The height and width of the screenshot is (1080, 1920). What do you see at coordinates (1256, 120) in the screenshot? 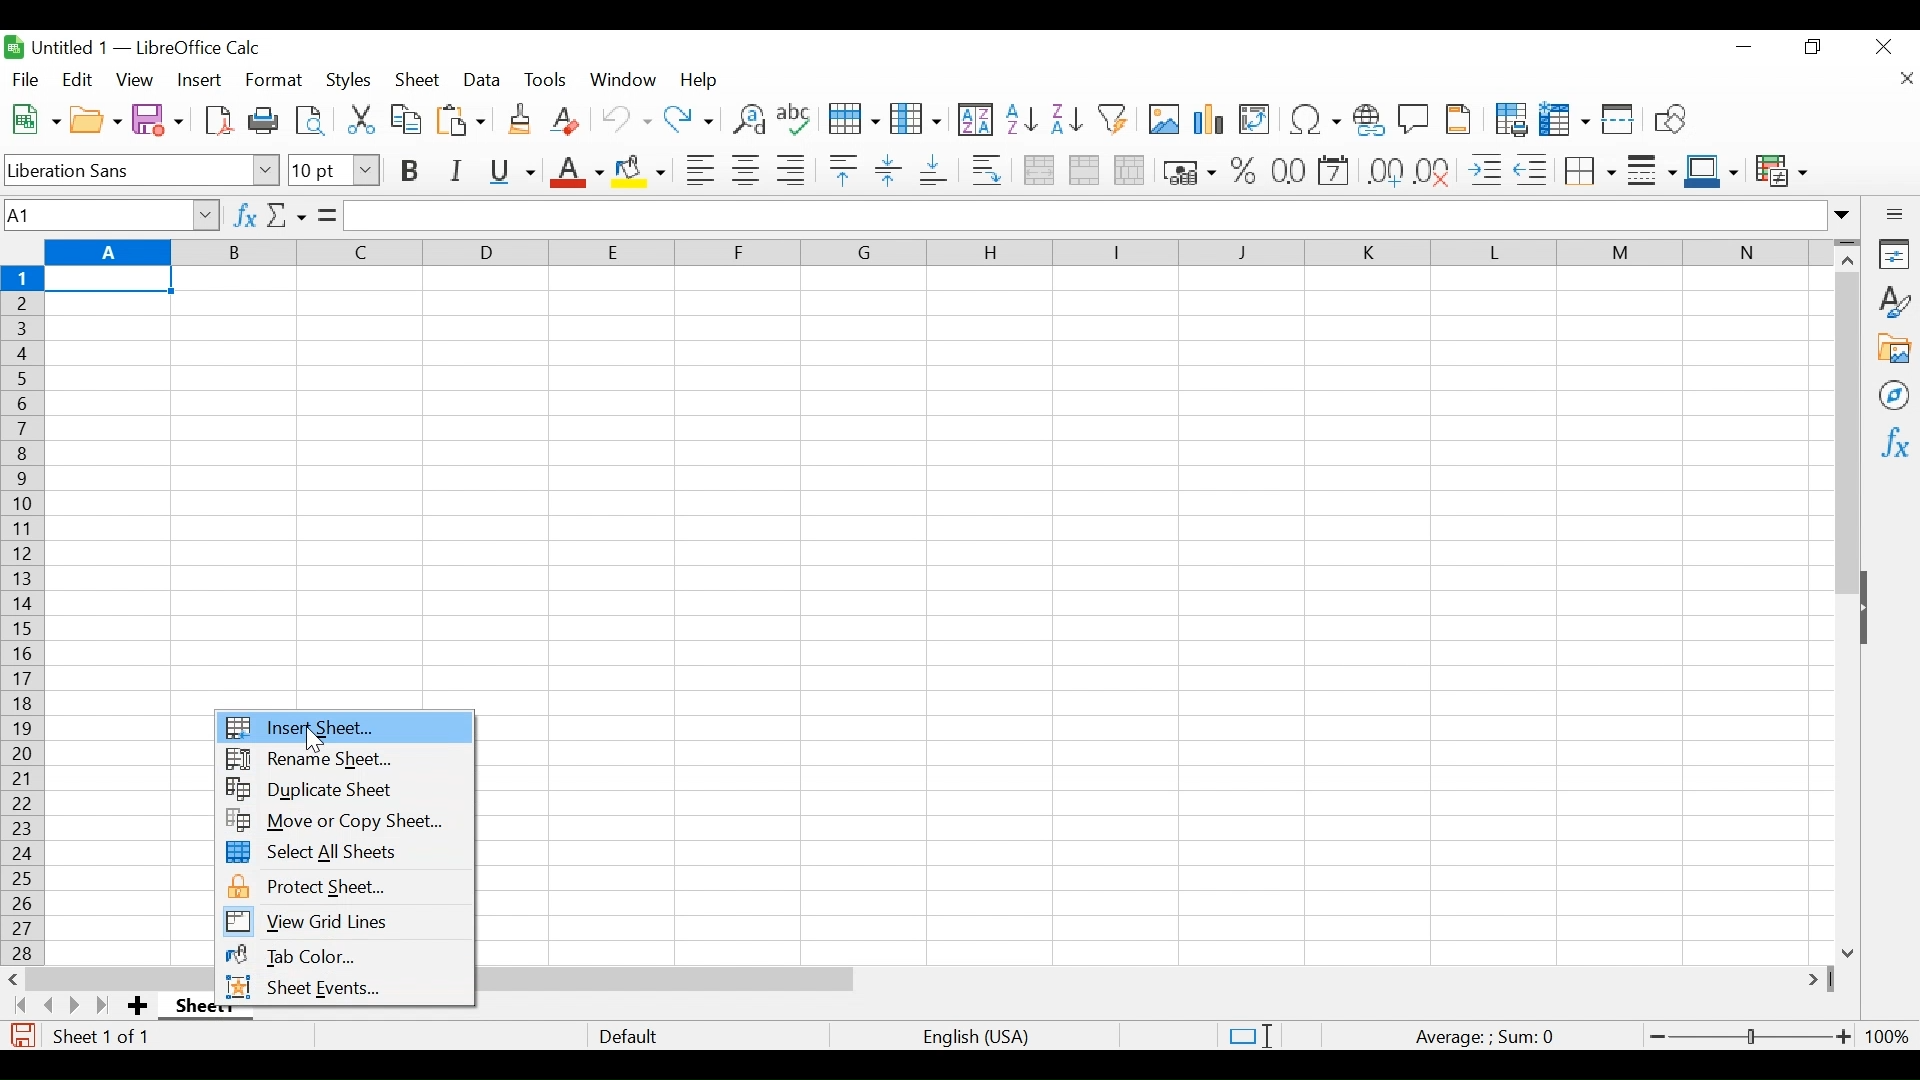
I see `Insert or Edit Pivot table` at bounding box center [1256, 120].